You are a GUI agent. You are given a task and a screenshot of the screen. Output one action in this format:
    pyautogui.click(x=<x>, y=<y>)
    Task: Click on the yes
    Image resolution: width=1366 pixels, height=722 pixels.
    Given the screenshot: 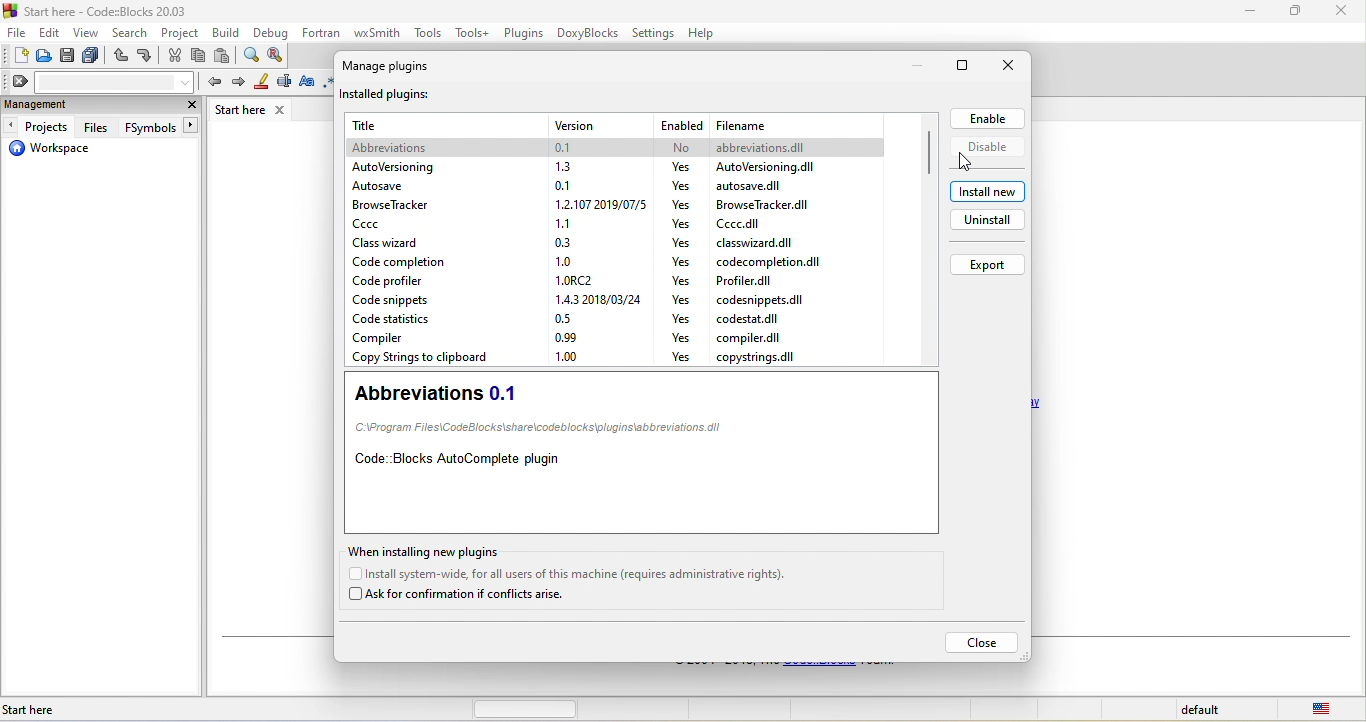 What is the action you would take?
    pyautogui.click(x=682, y=316)
    